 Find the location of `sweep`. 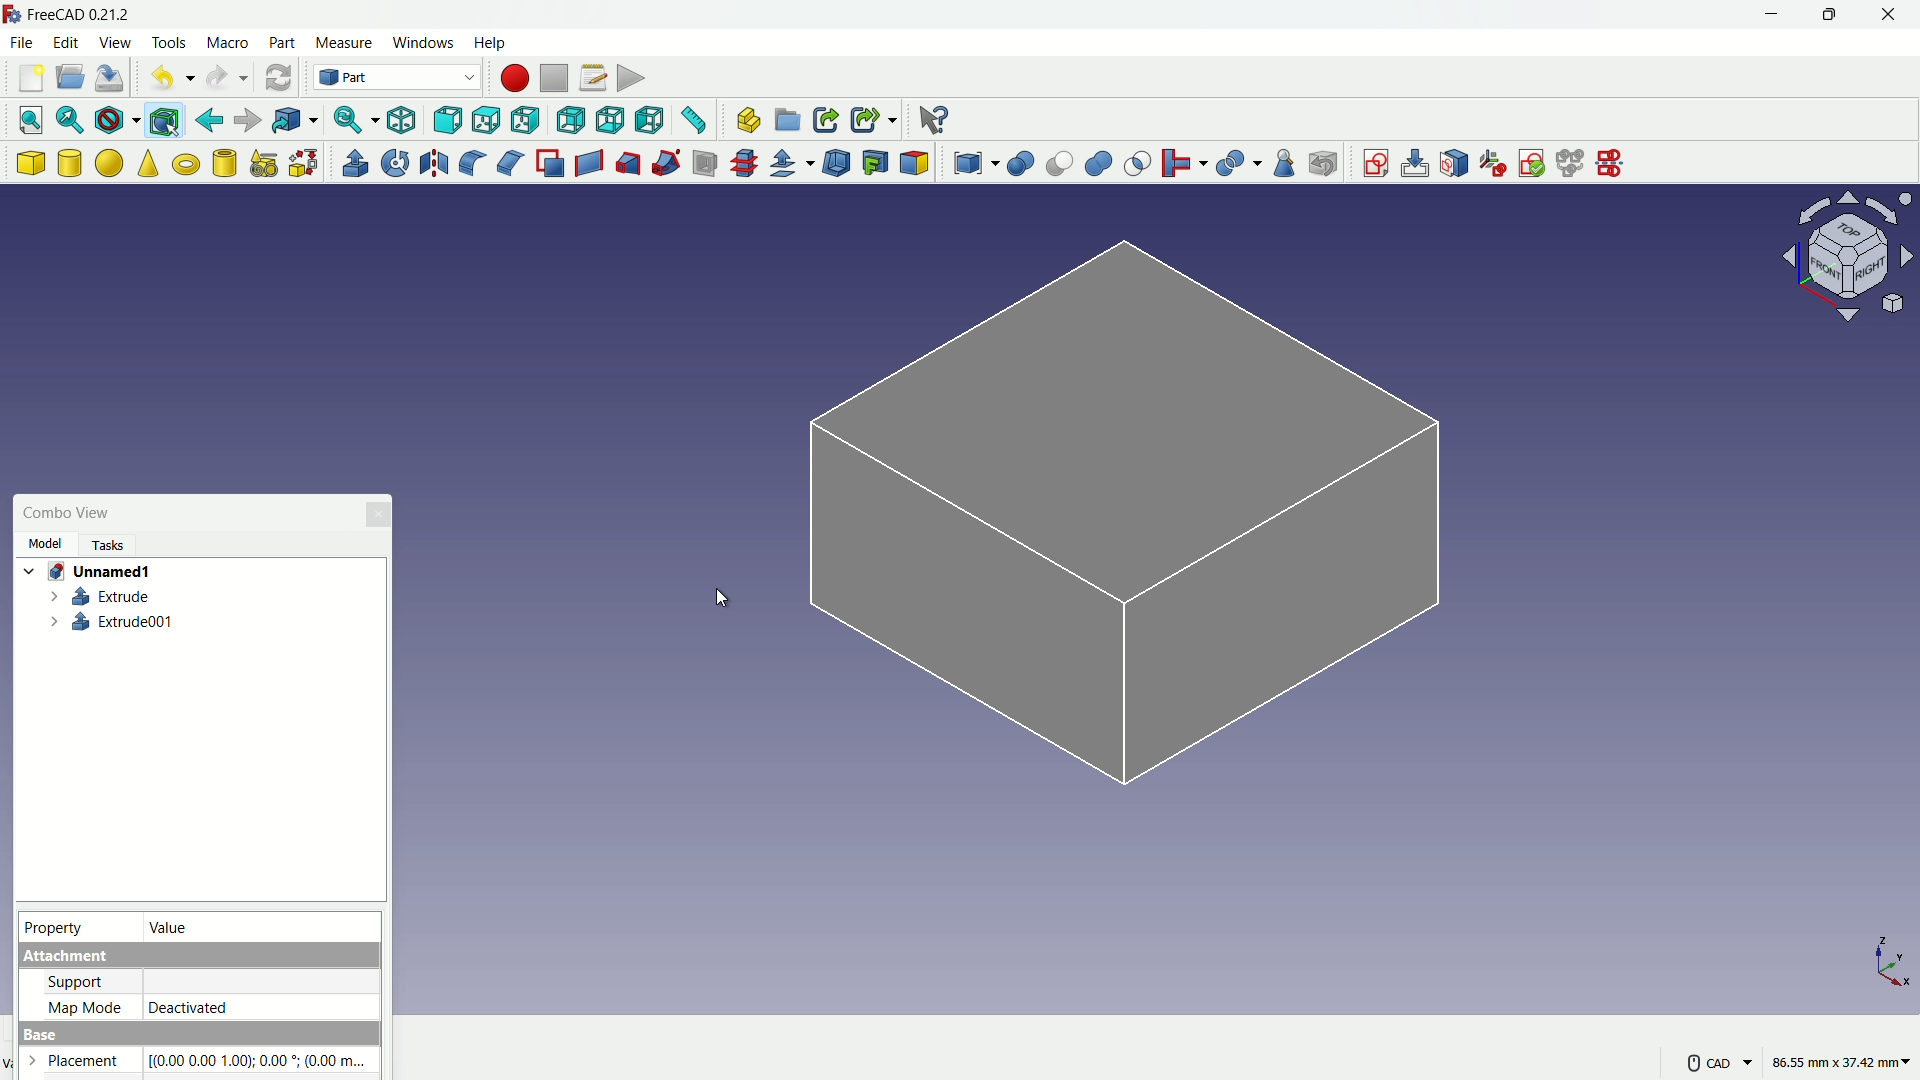

sweep is located at coordinates (666, 165).